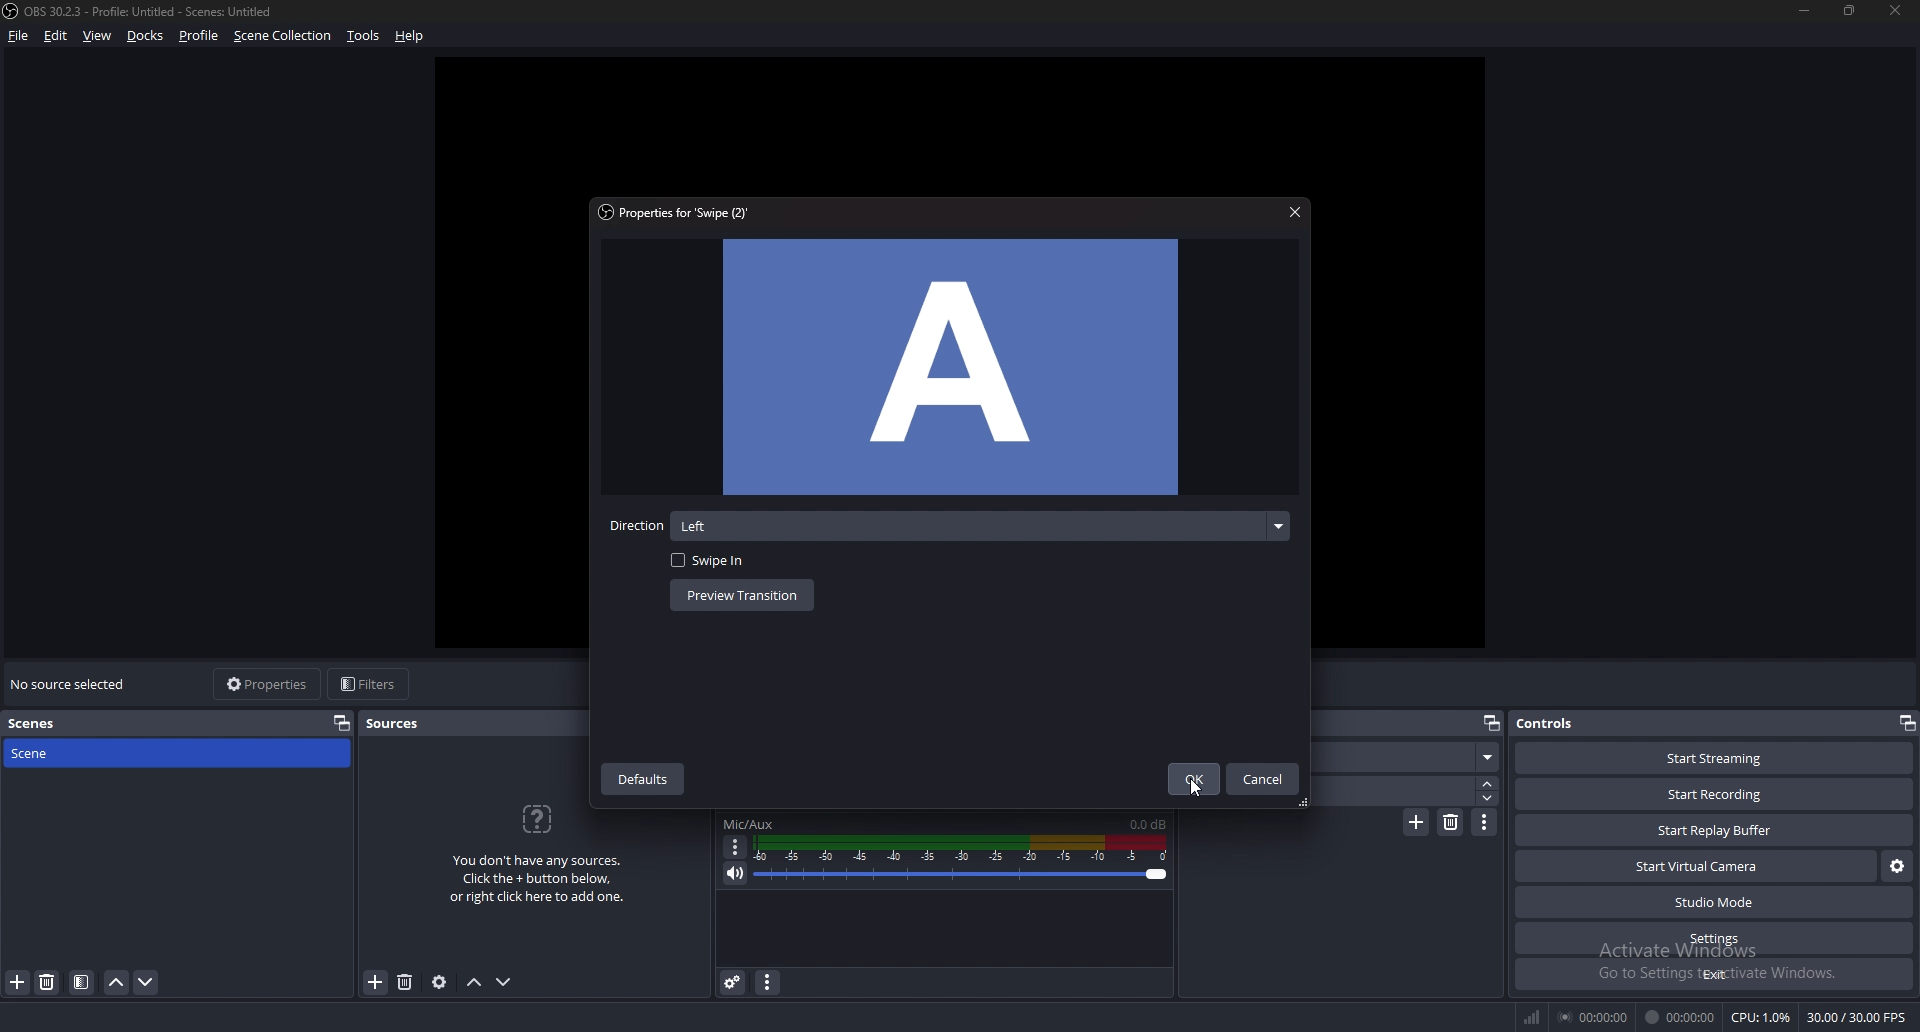  What do you see at coordinates (1294, 212) in the screenshot?
I see `close` at bounding box center [1294, 212].